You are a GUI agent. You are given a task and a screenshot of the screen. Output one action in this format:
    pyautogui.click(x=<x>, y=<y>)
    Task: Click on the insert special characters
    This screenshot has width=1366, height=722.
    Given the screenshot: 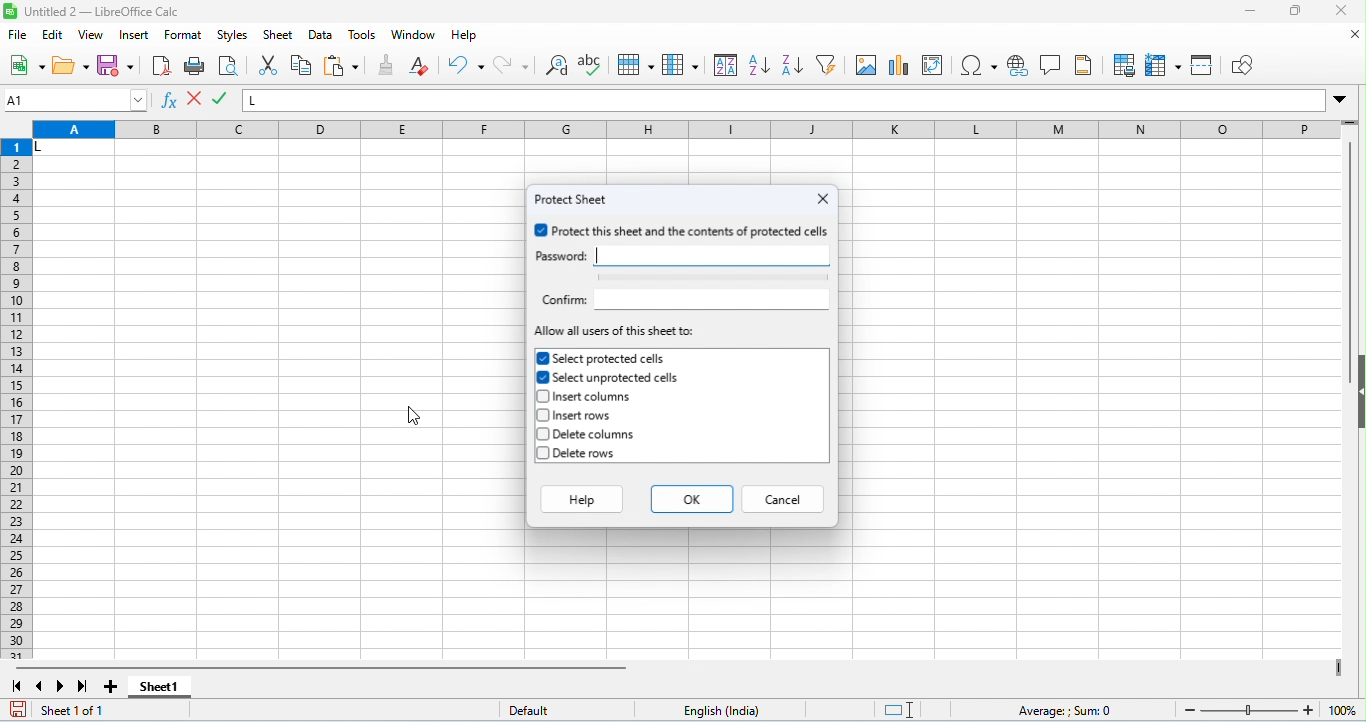 What is the action you would take?
    pyautogui.click(x=979, y=65)
    